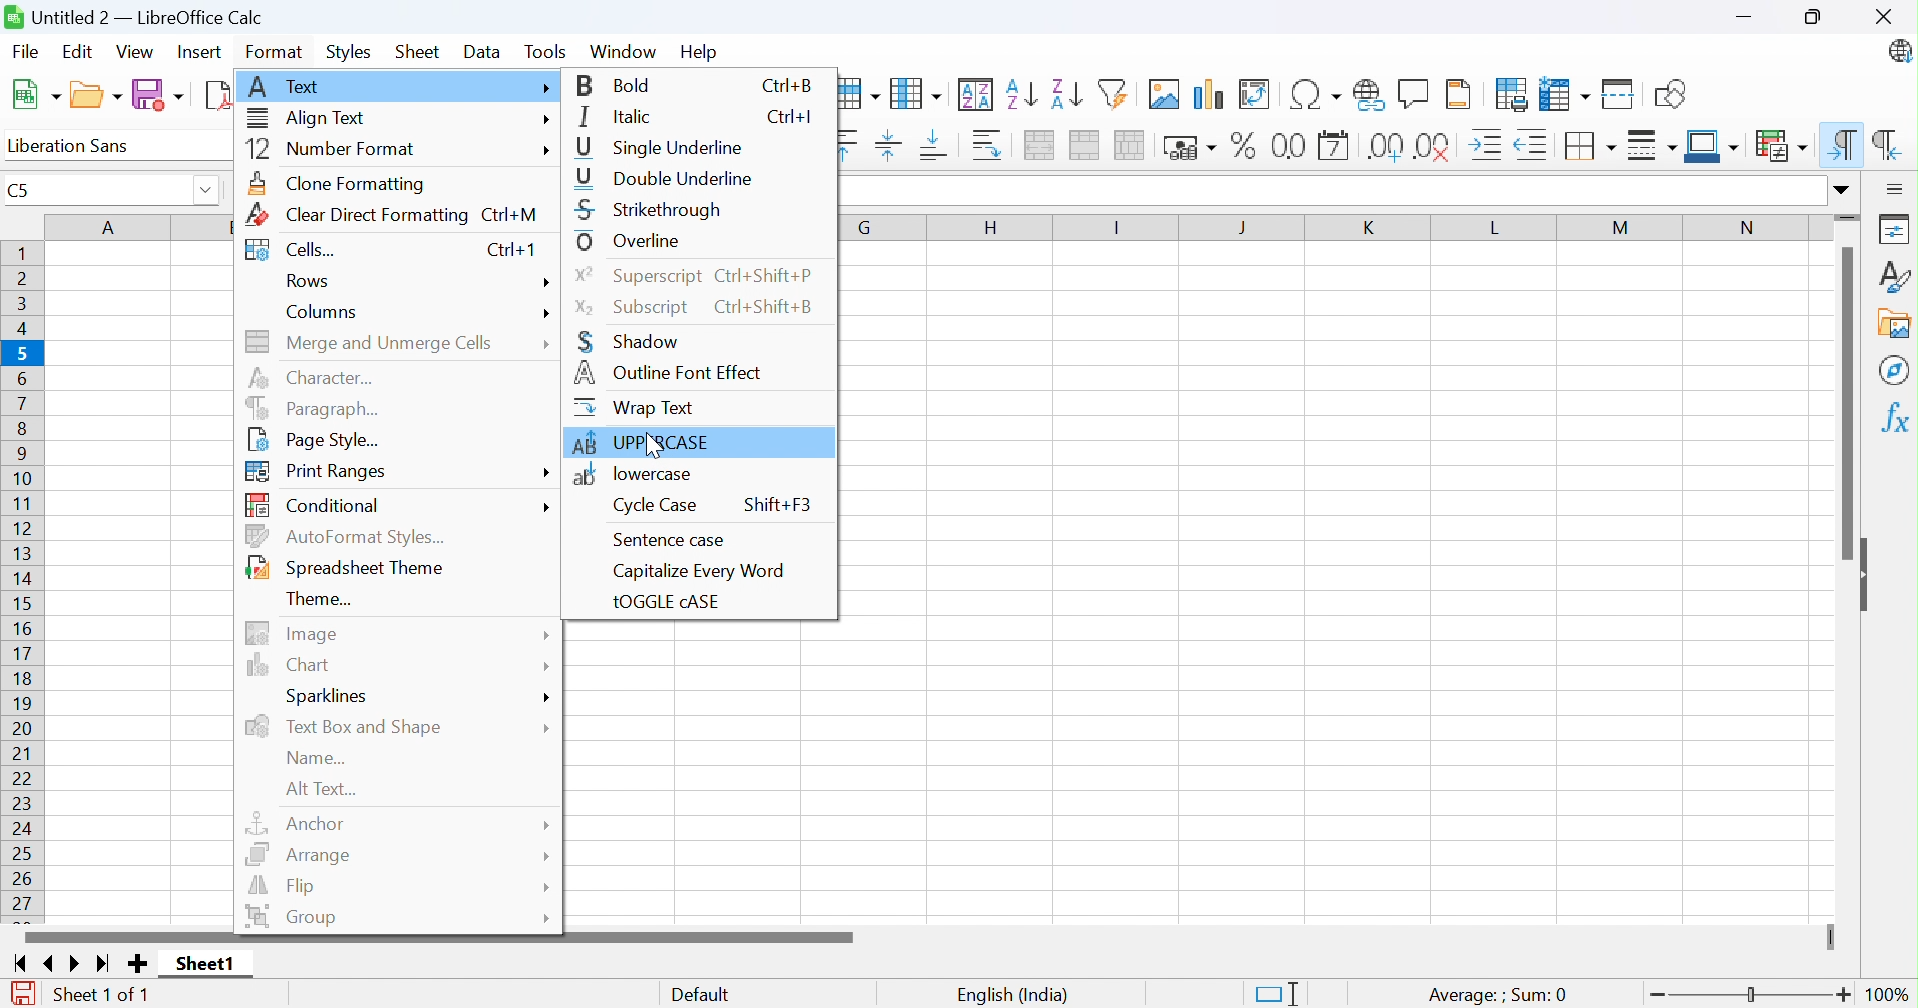  Describe the element at coordinates (324, 310) in the screenshot. I see `Columns` at that location.